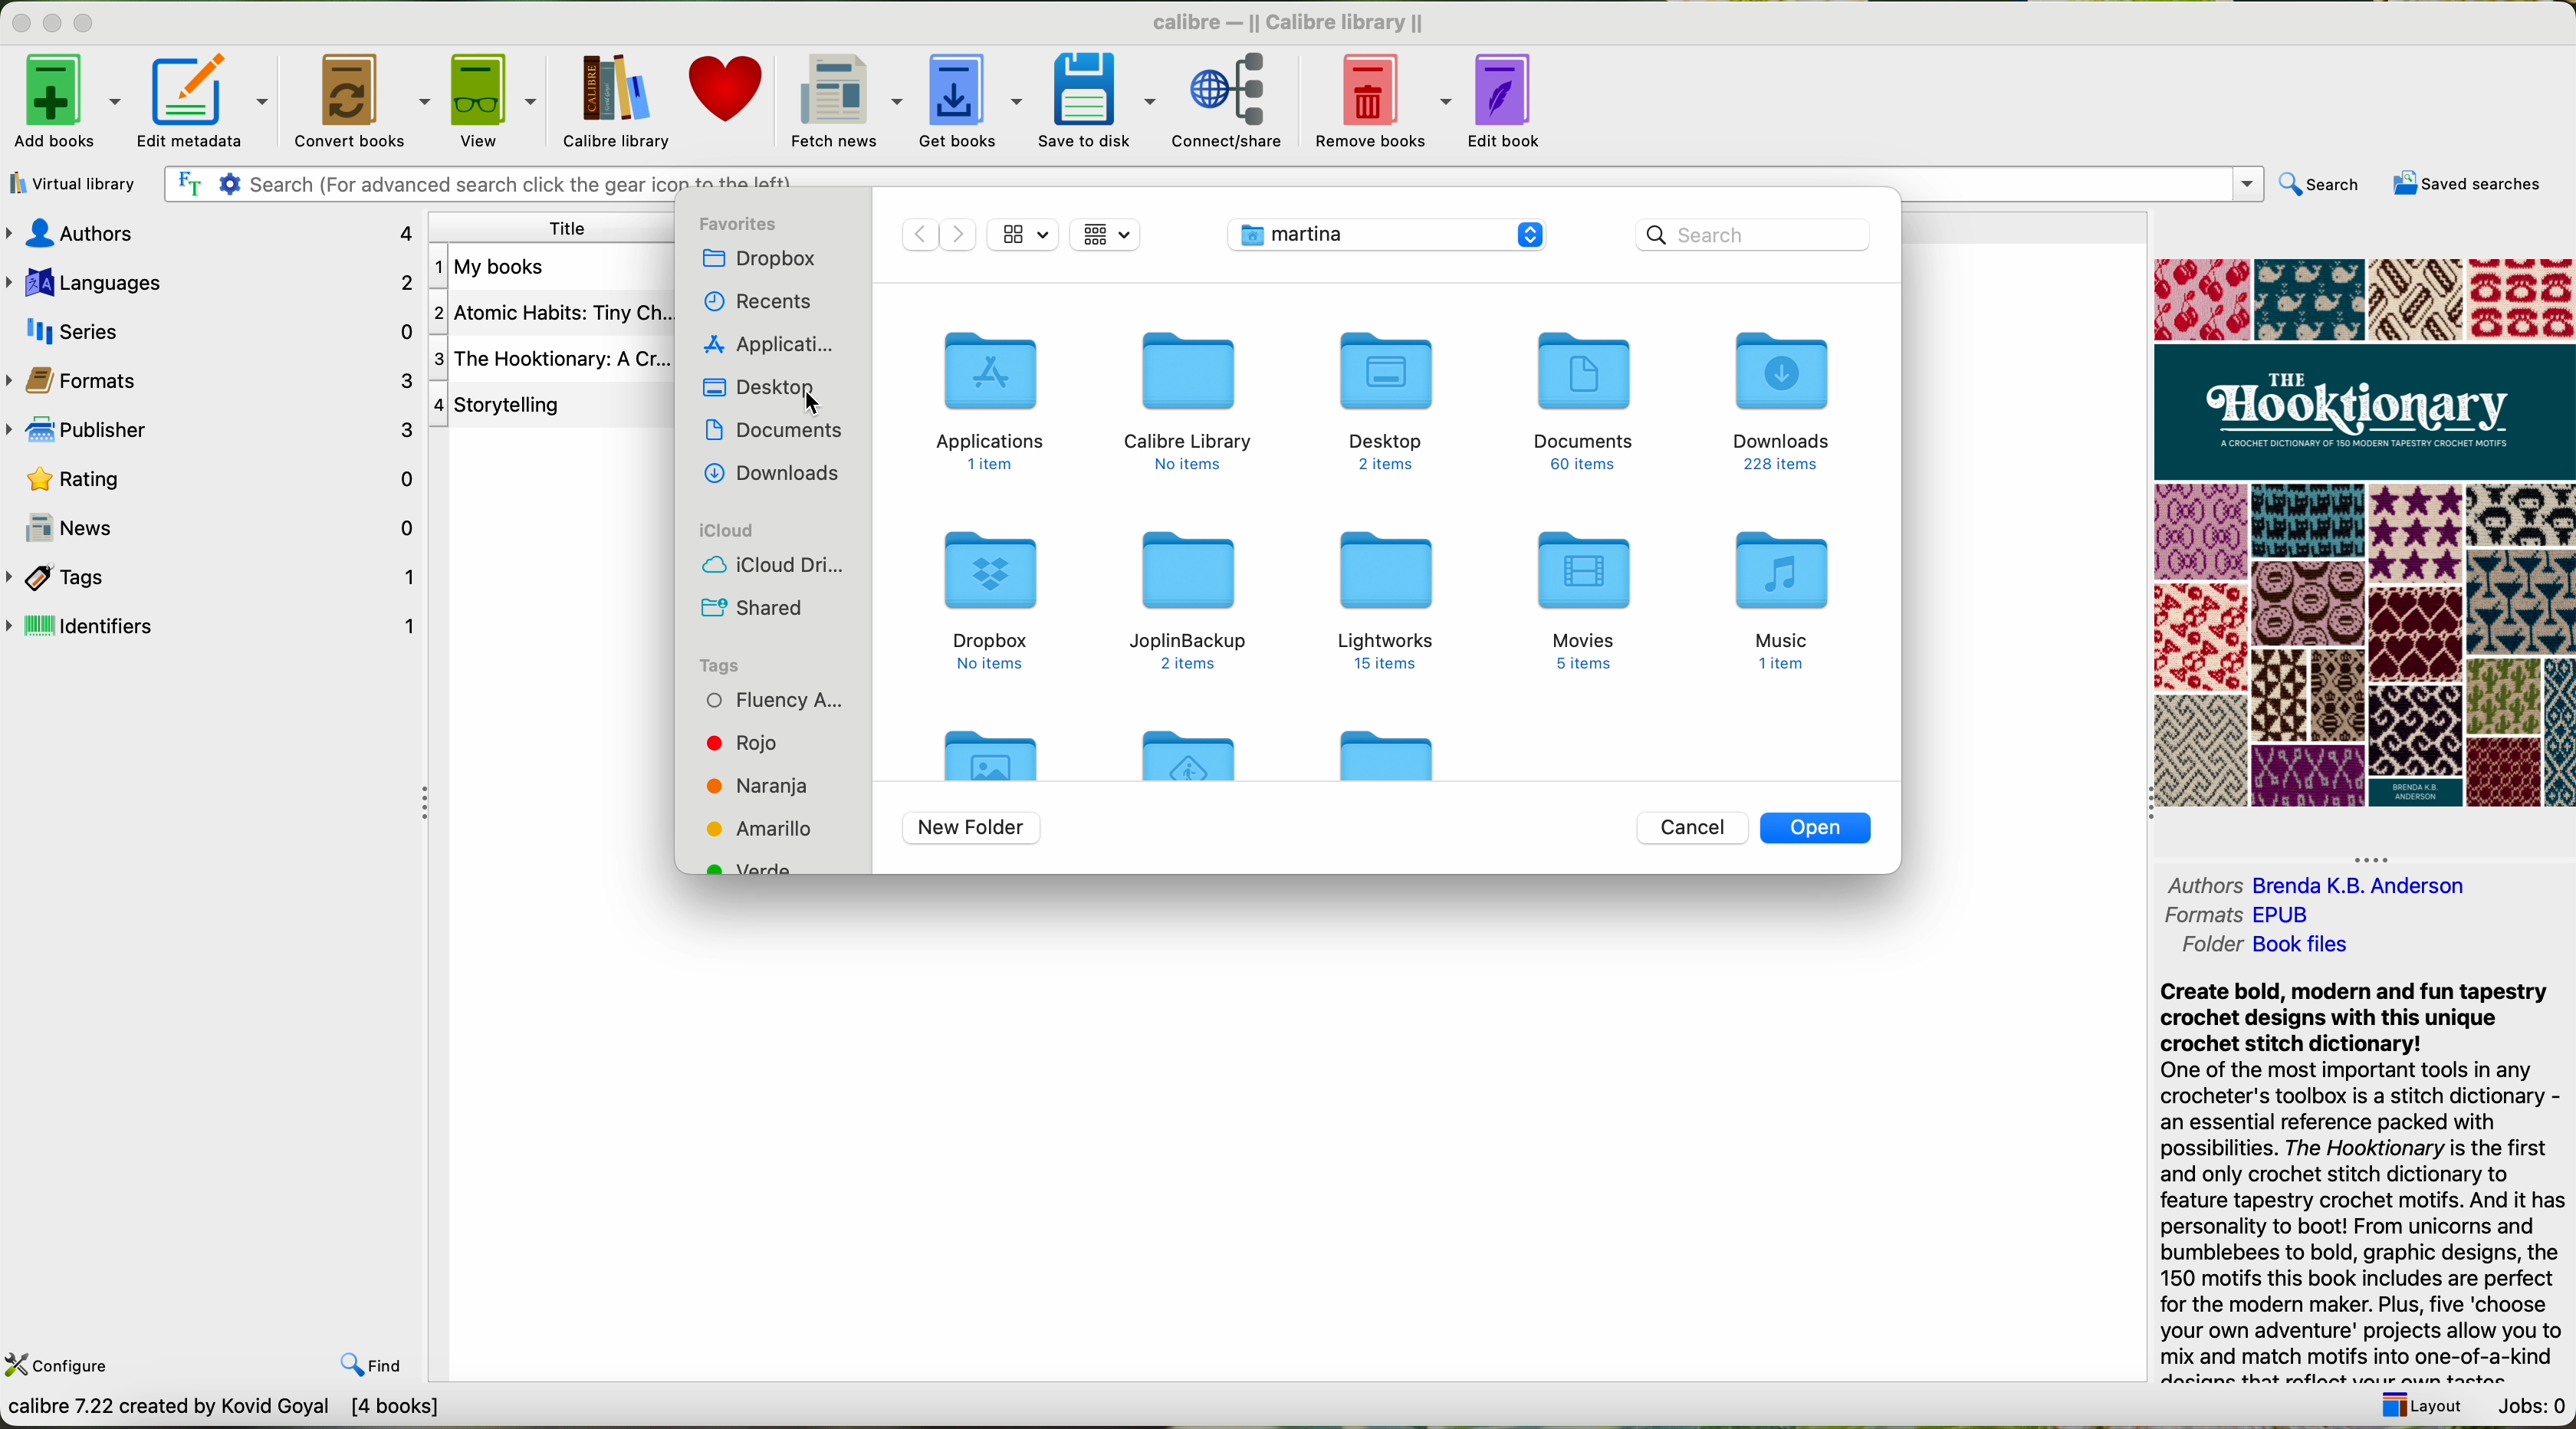  What do you see at coordinates (985, 594) in the screenshot?
I see `dropbox folder` at bounding box center [985, 594].